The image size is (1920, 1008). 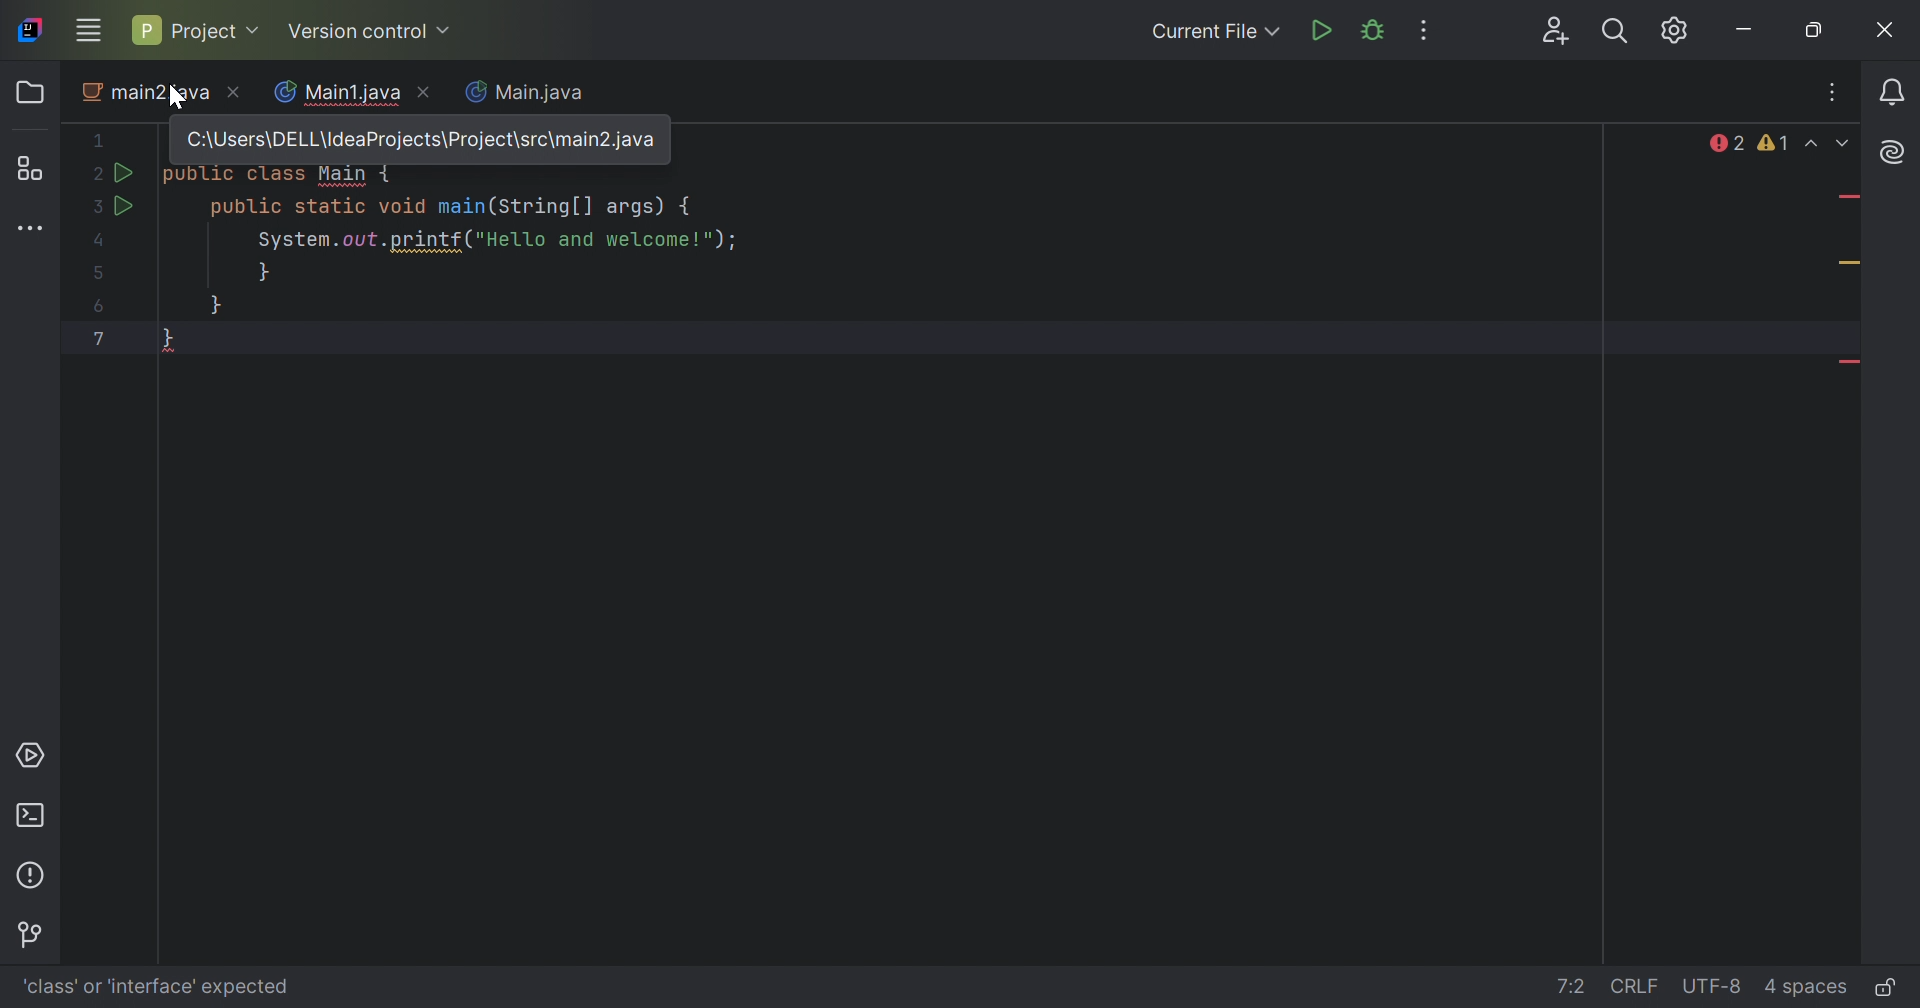 I want to click on Main Menu, so click(x=88, y=30).